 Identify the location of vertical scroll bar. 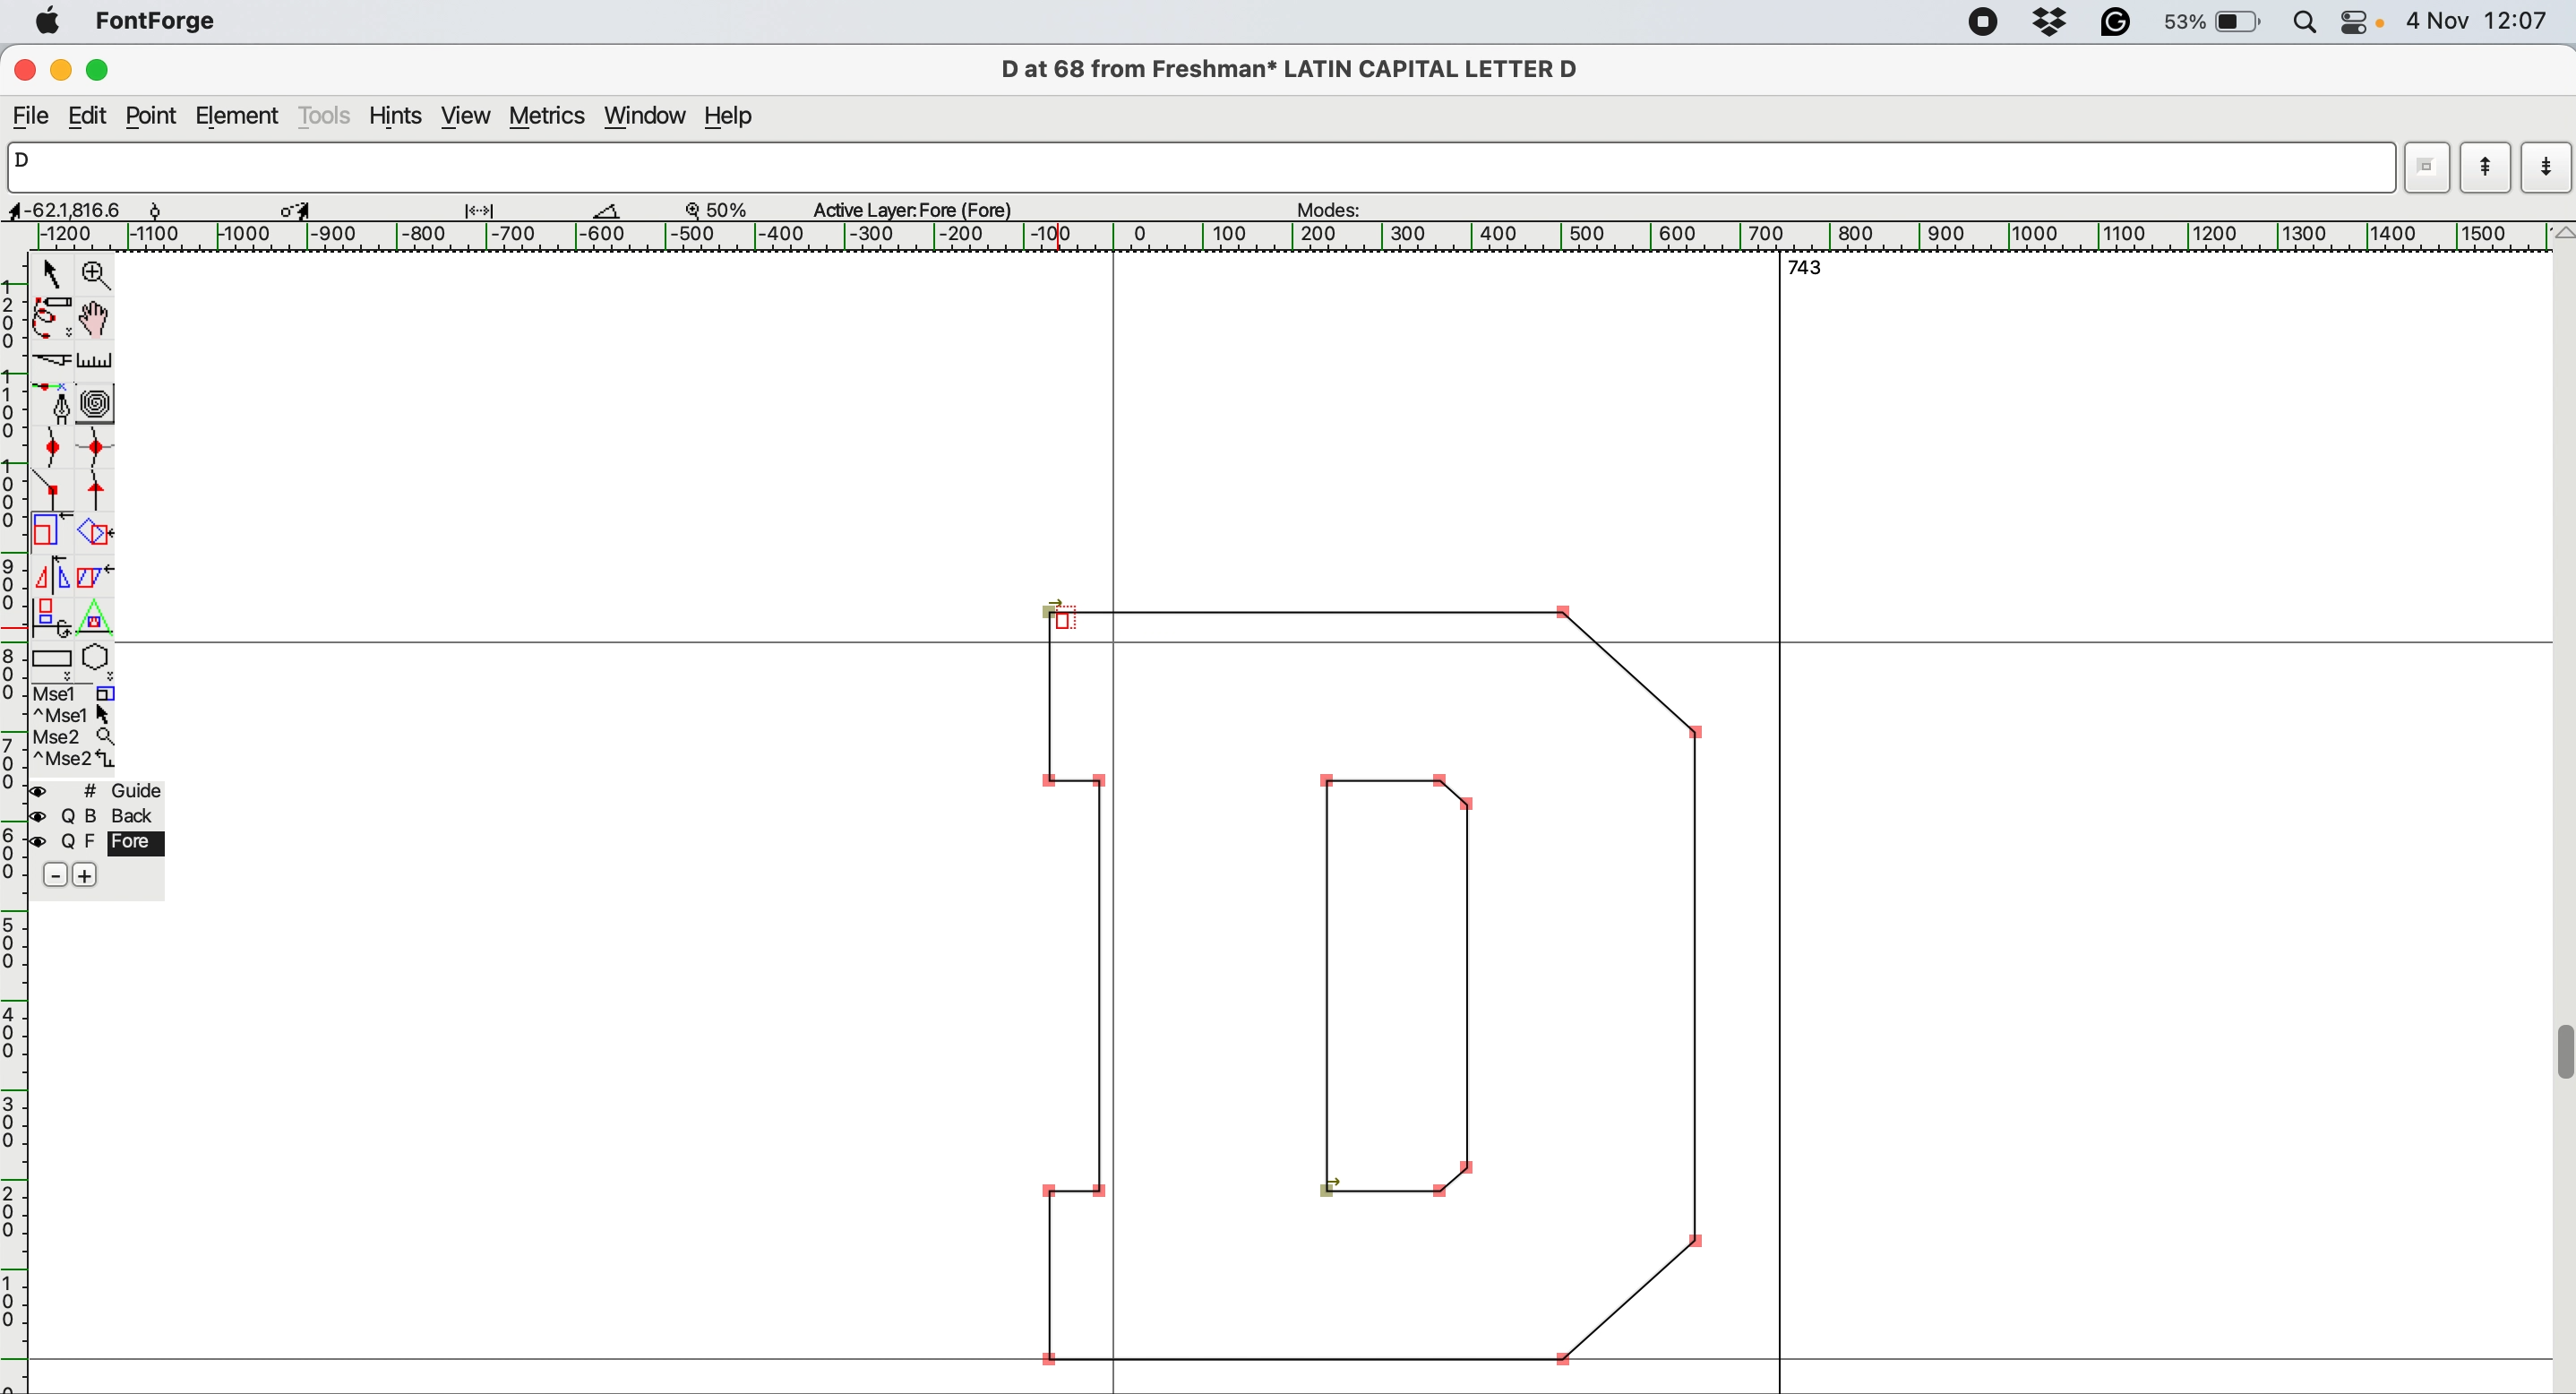
(2560, 807).